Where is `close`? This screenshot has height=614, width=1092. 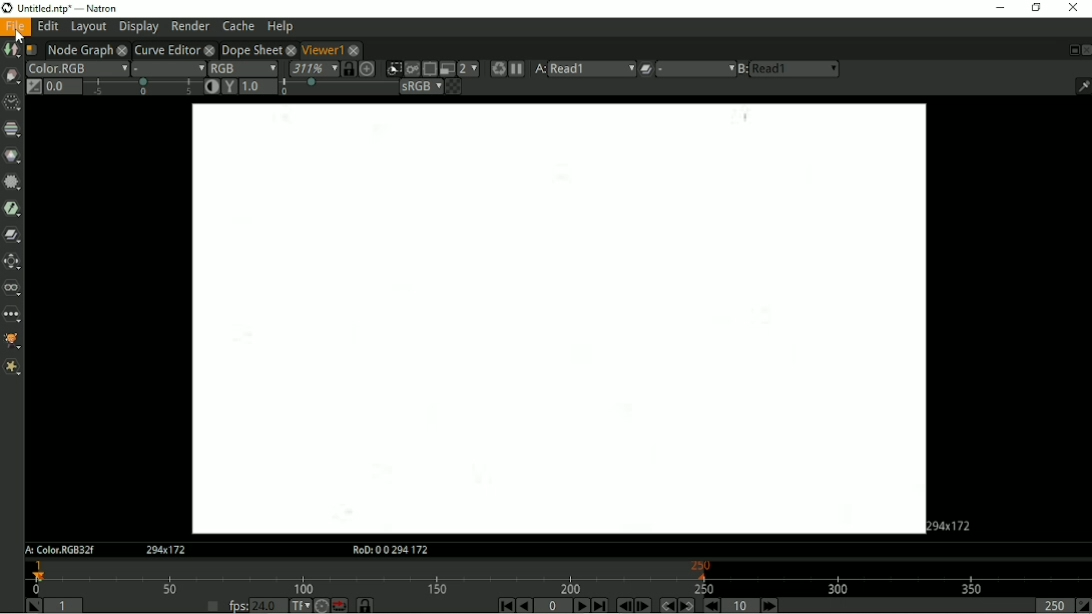 close is located at coordinates (355, 51).